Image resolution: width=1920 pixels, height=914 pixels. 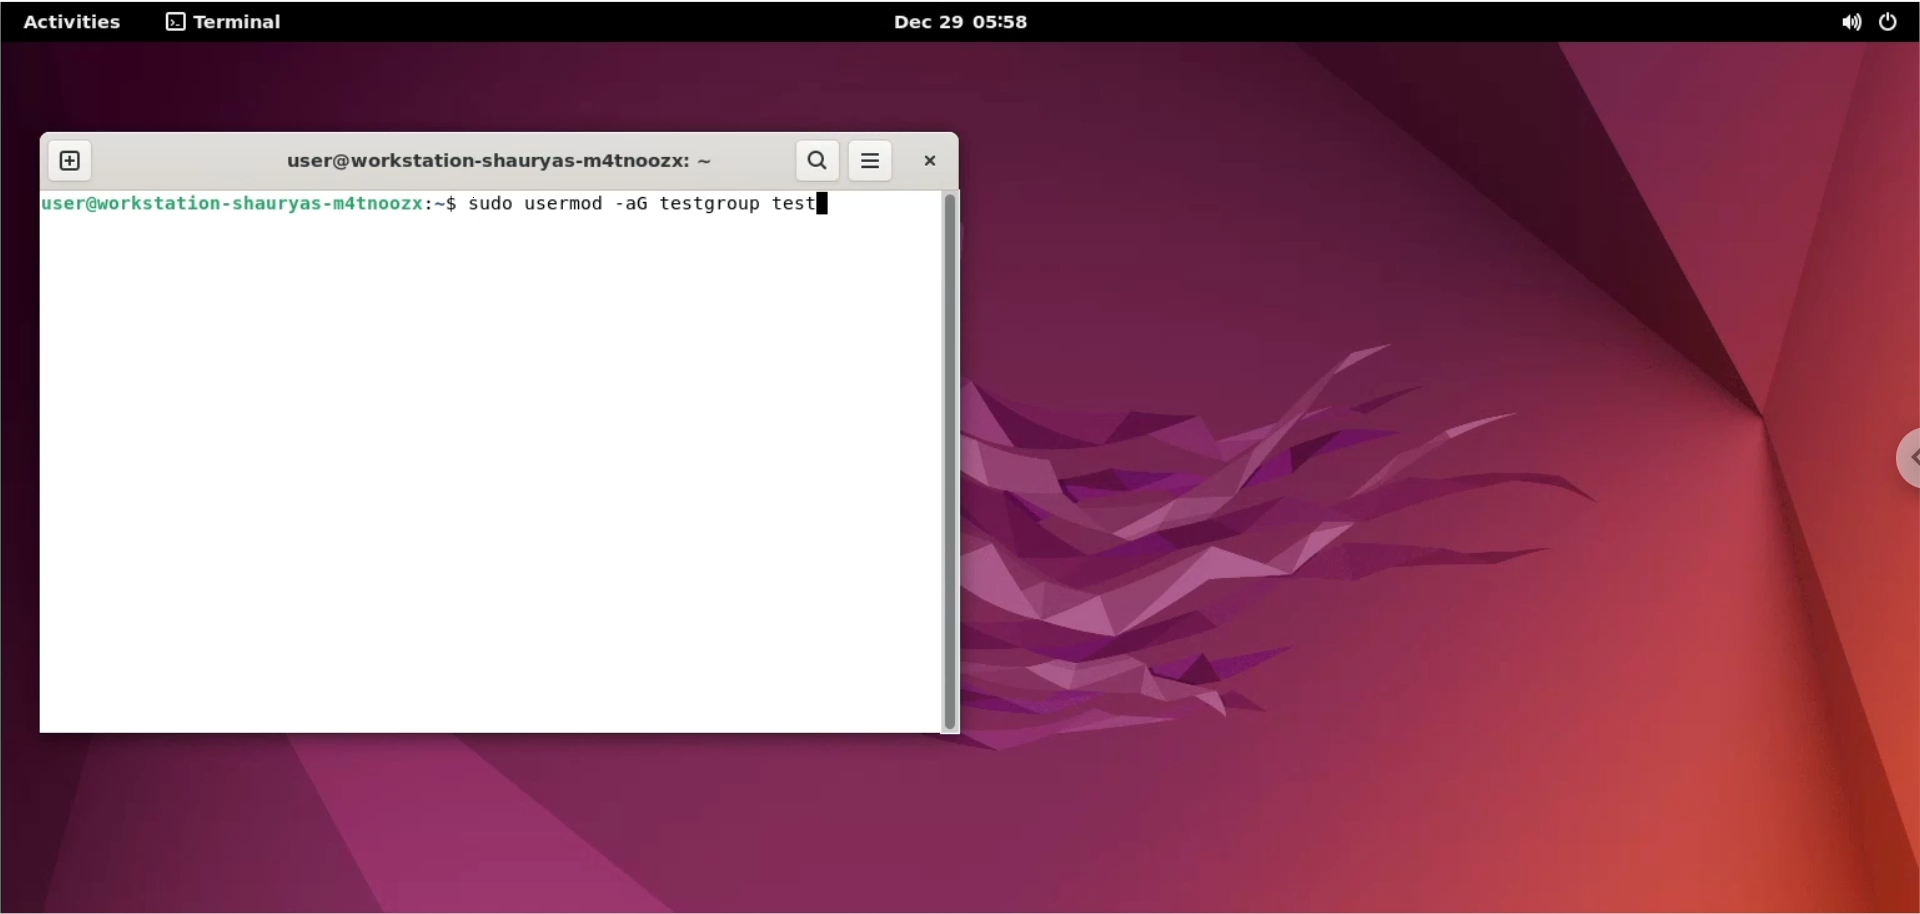 What do you see at coordinates (928, 161) in the screenshot?
I see `close` at bounding box center [928, 161].